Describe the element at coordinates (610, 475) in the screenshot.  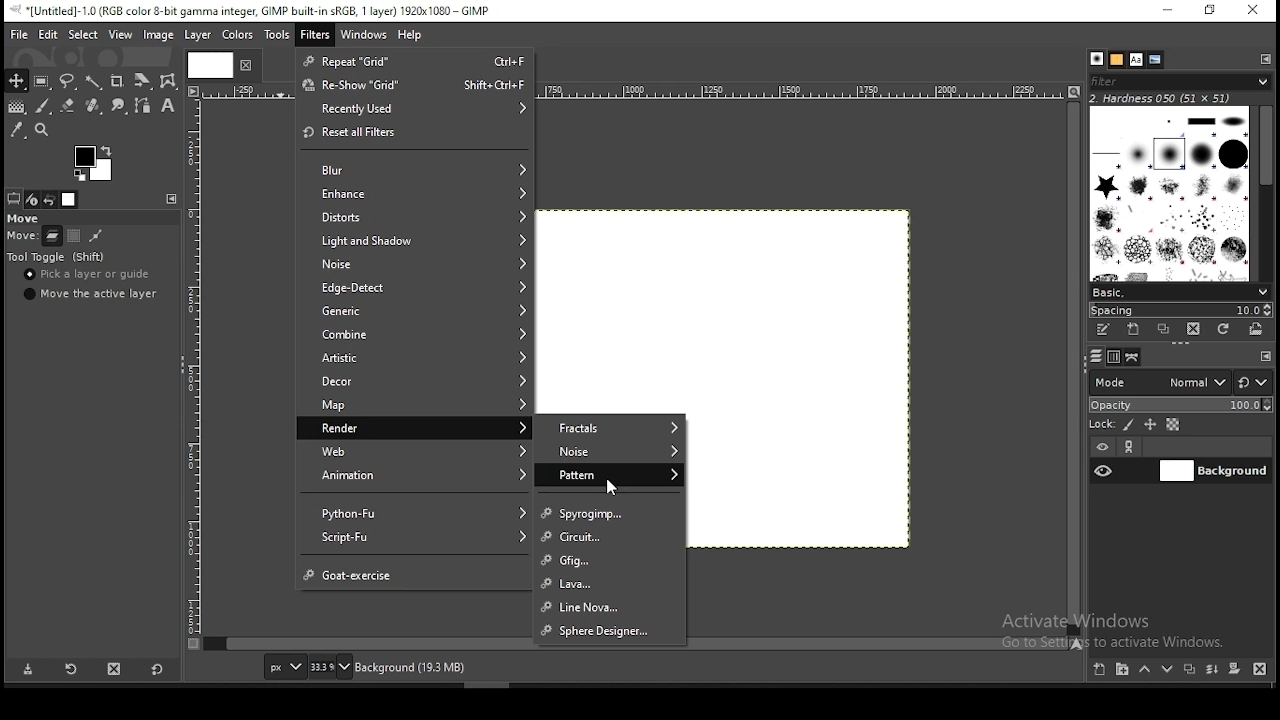
I see `pattern` at that location.